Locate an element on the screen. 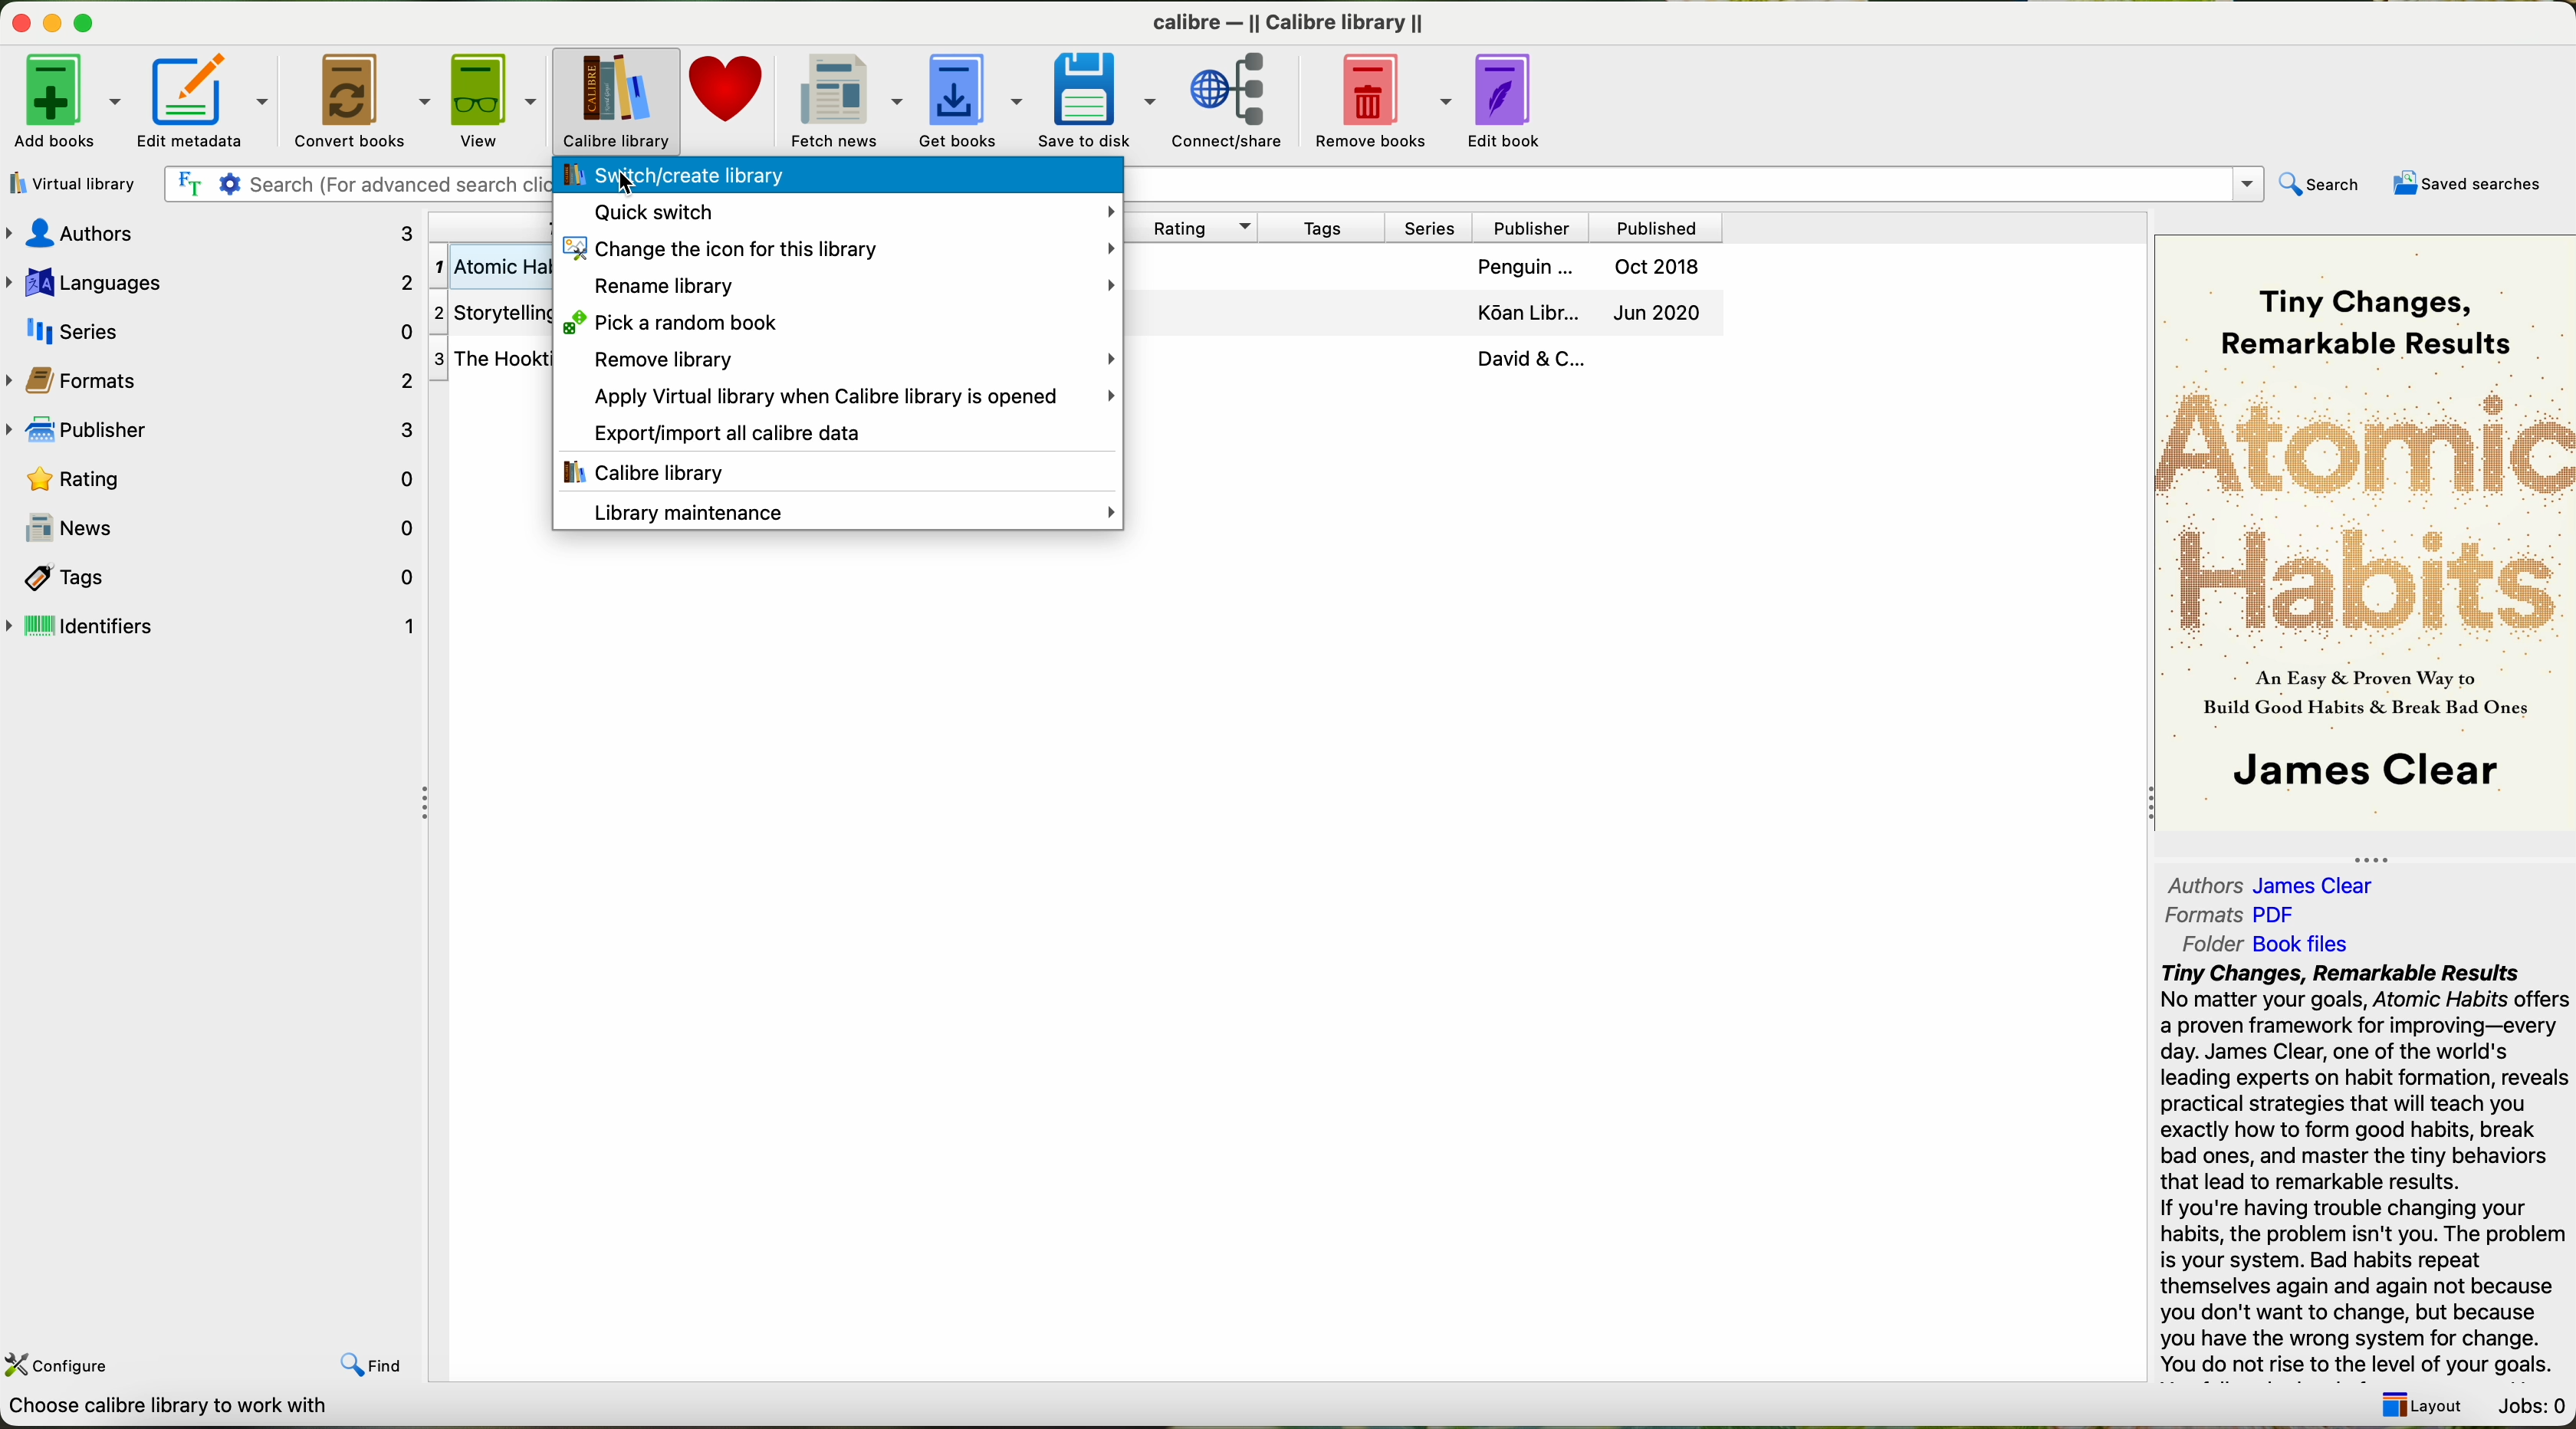  view is located at coordinates (494, 101).